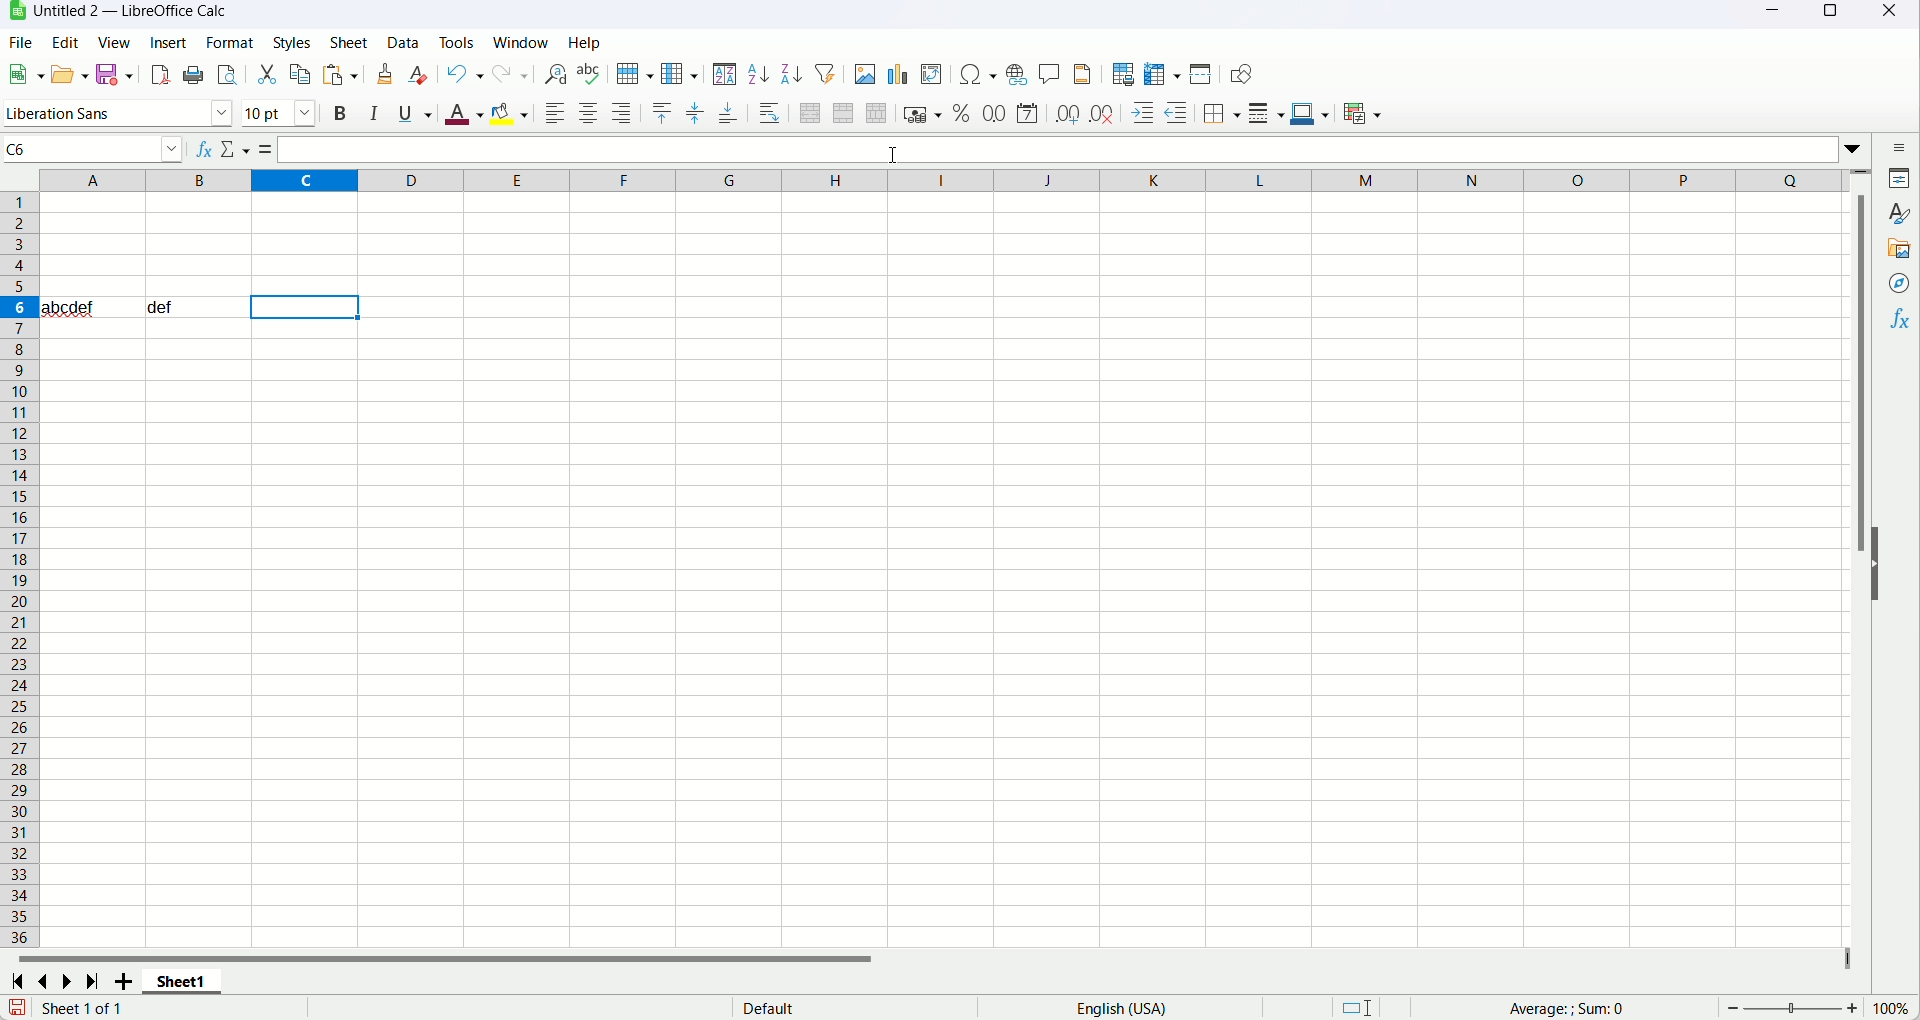 The width and height of the screenshot is (1920, 1020). I want to click on insert image, so click(865, 74).